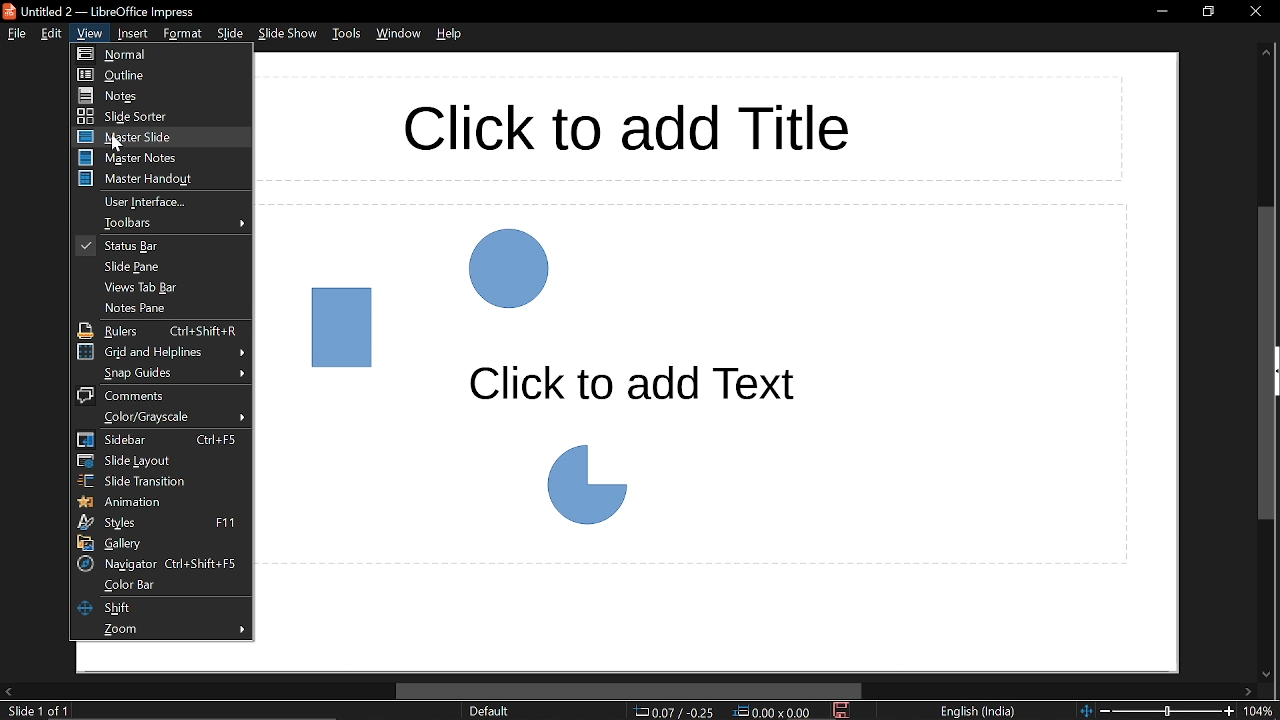  I want to click on Window, so click(398, 36).